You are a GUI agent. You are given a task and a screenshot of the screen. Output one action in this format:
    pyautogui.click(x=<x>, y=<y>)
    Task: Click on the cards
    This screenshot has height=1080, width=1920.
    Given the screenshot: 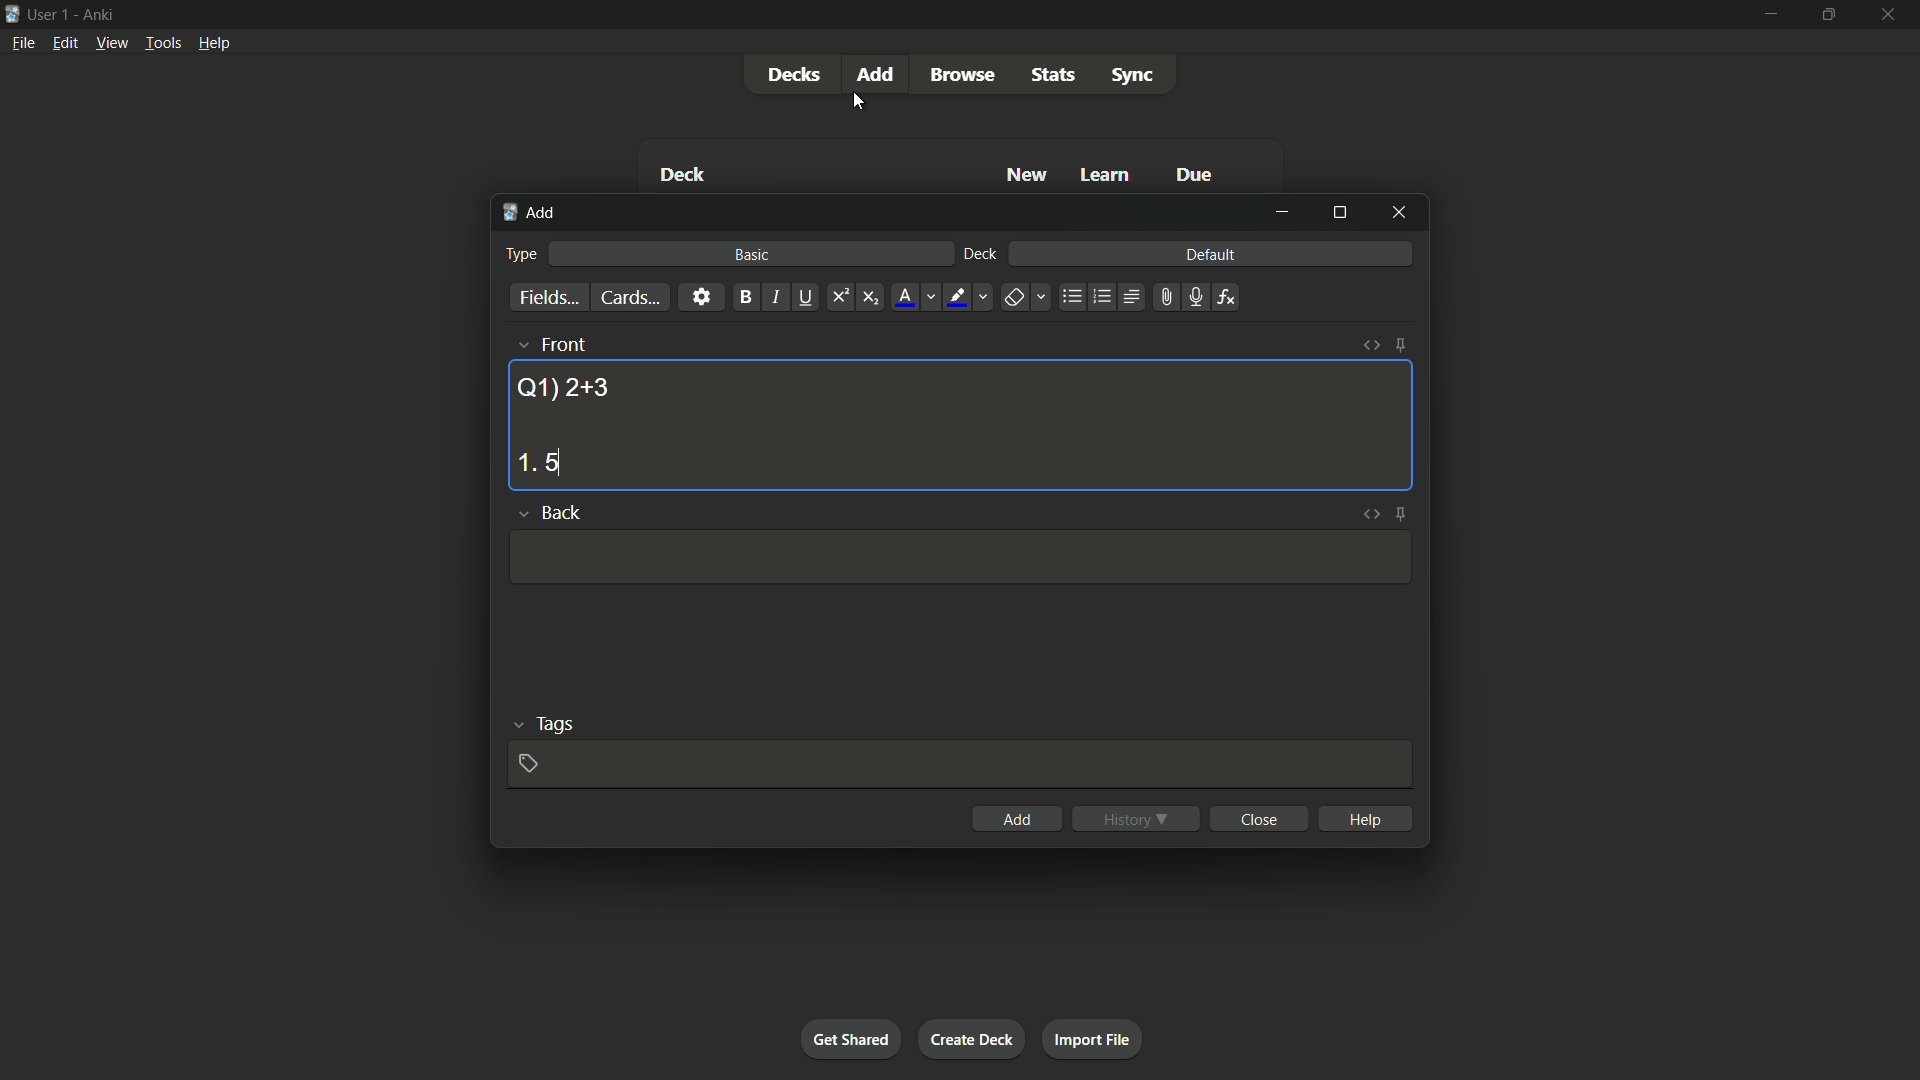 What is the action you would take?
    pyautogui.click(x=629, y=298)
    